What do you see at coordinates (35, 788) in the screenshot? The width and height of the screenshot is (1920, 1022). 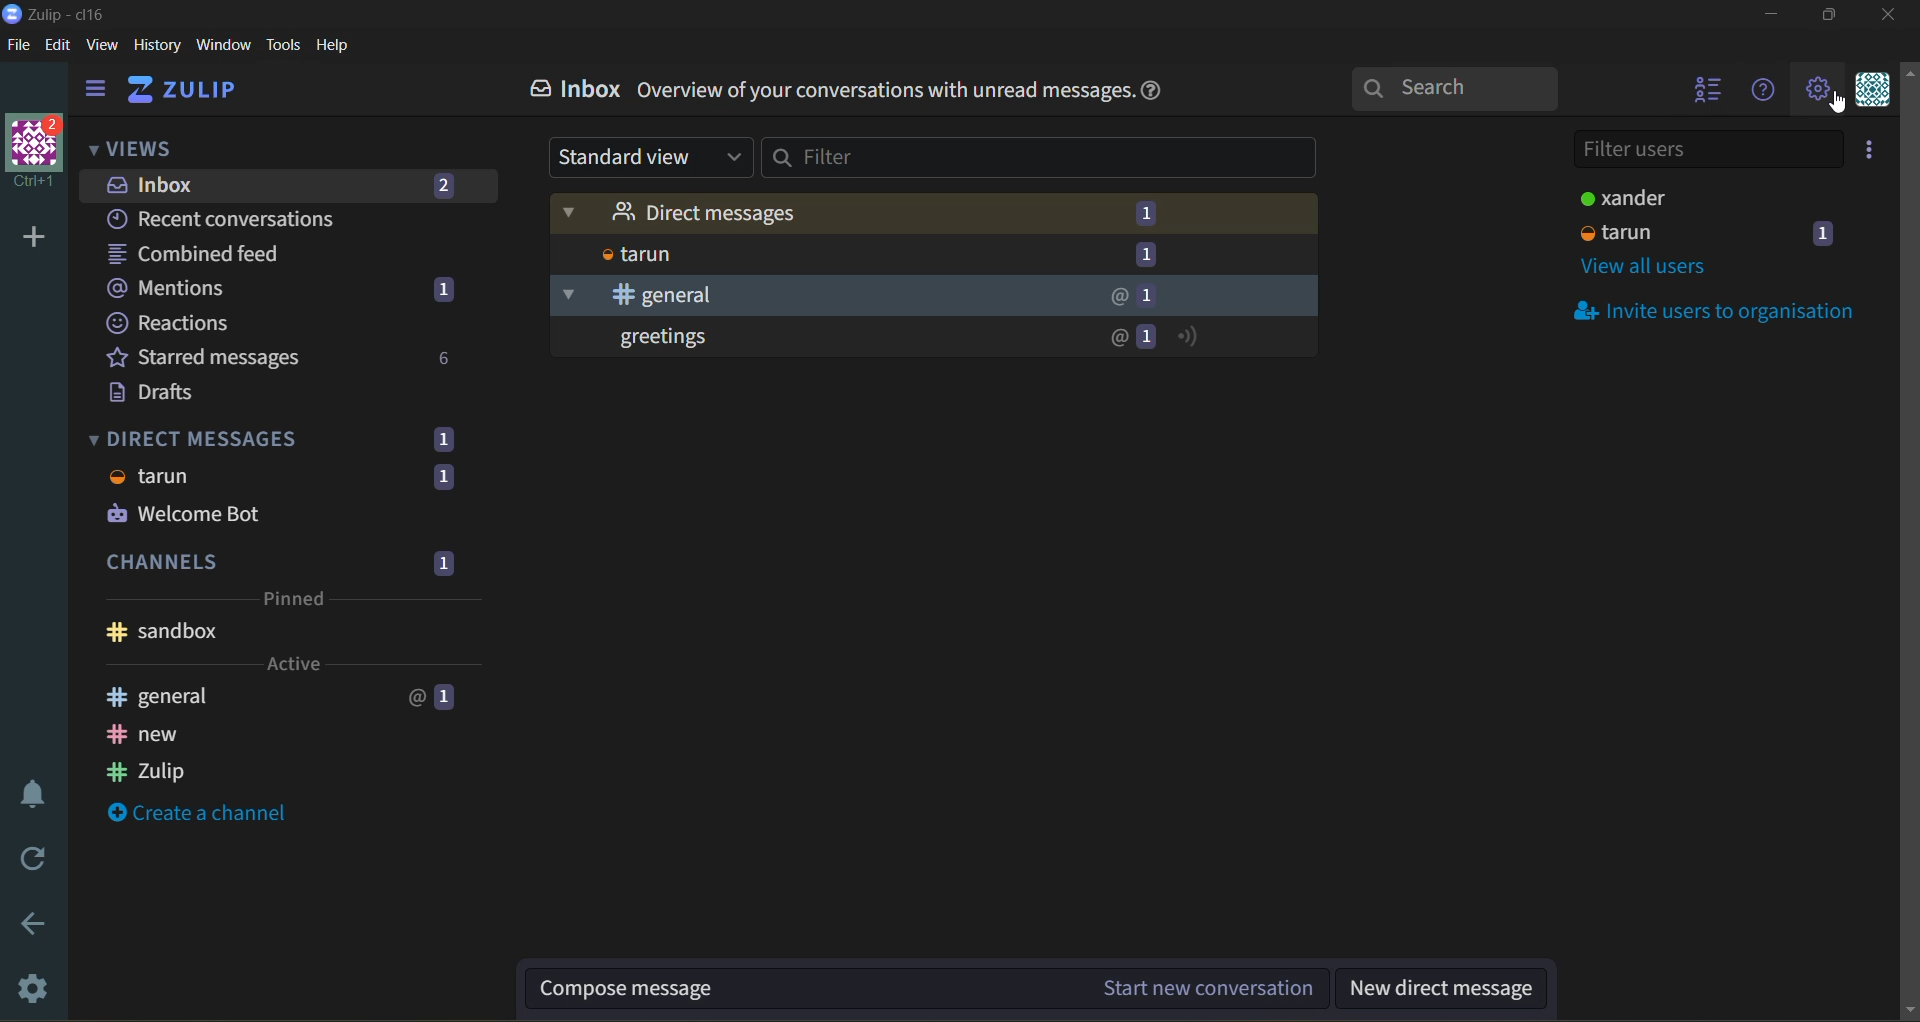 I see `enable do not disturb` at bounding box center [35, 788].